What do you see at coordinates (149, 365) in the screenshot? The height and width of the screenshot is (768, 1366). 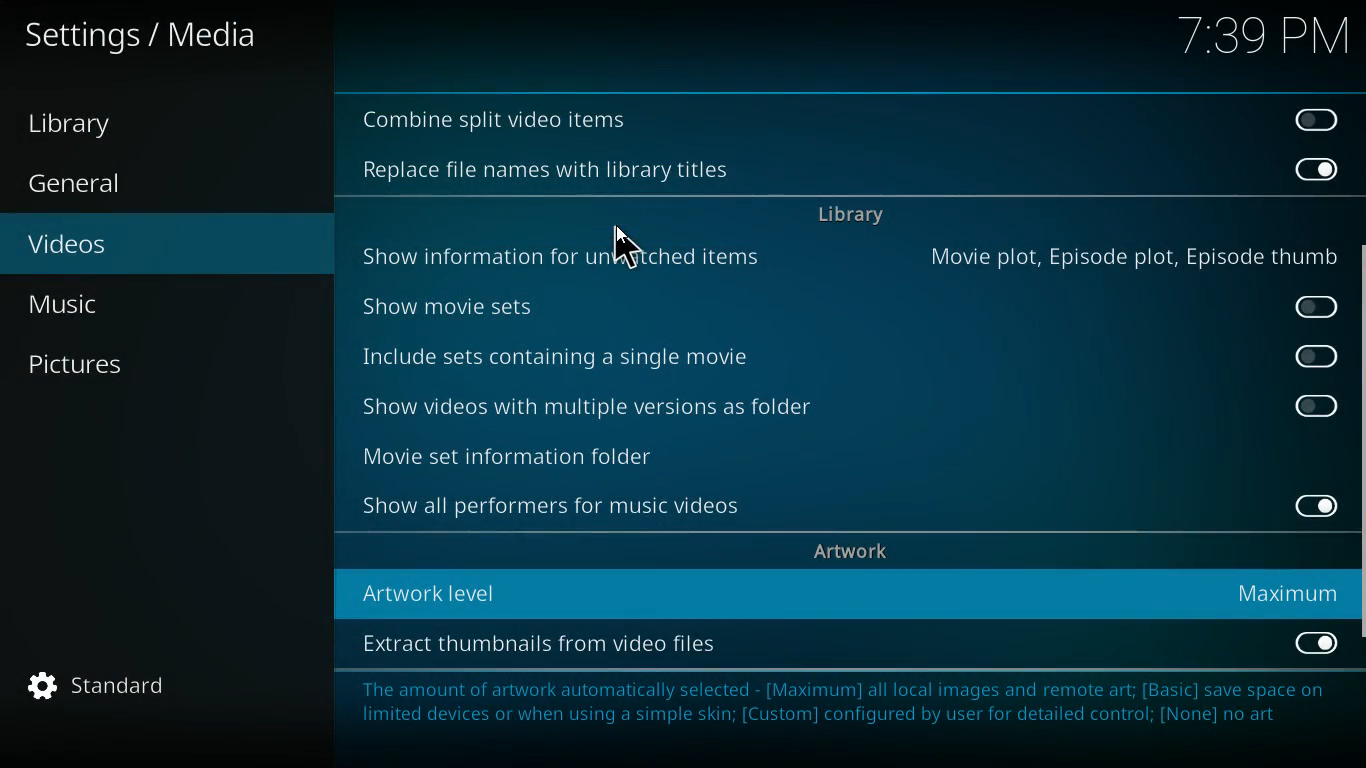 I see `pictures` at bounding box center [149, 365].